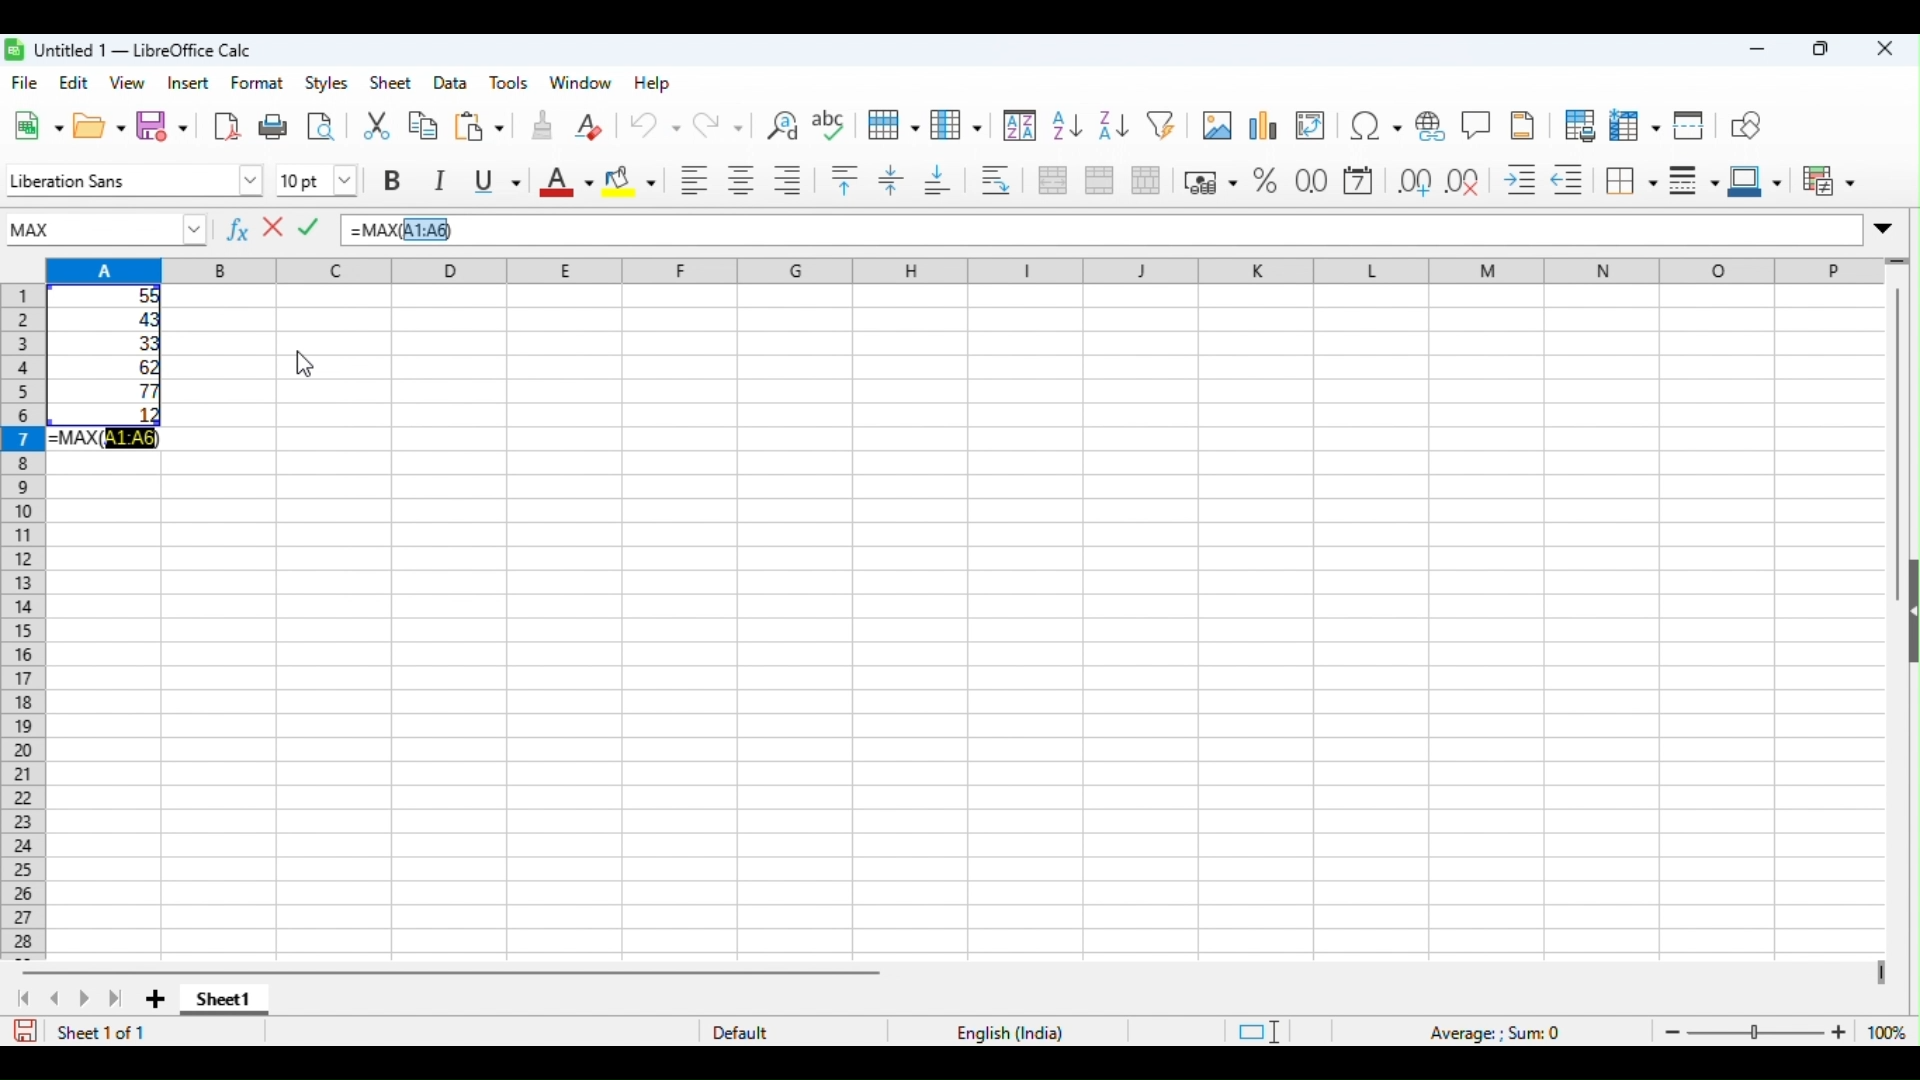 Image resolution: width=1920 pixels, height=1080 pixels. Describe the element at coordinates (25, 1031) in the screenshot. I see `save` at that location.